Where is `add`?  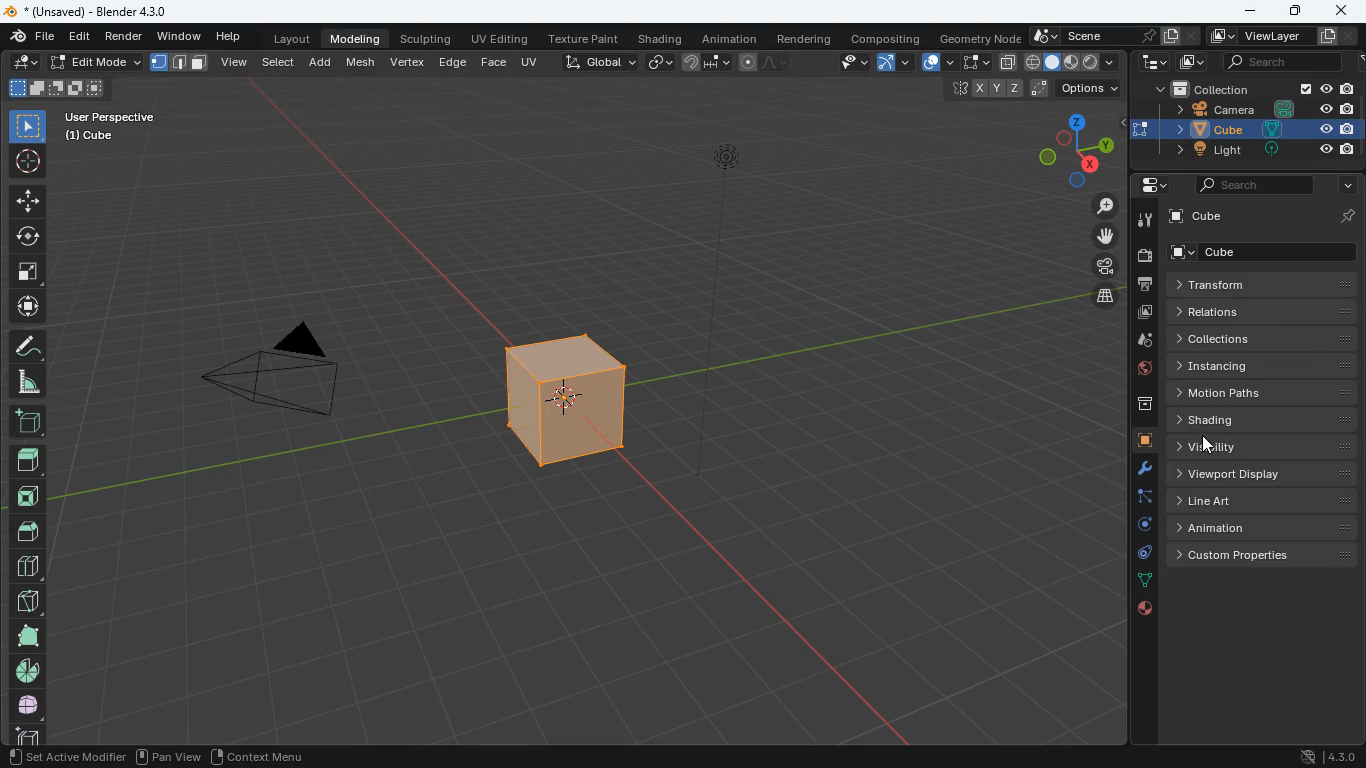 add is located at coordinates (321, 64).